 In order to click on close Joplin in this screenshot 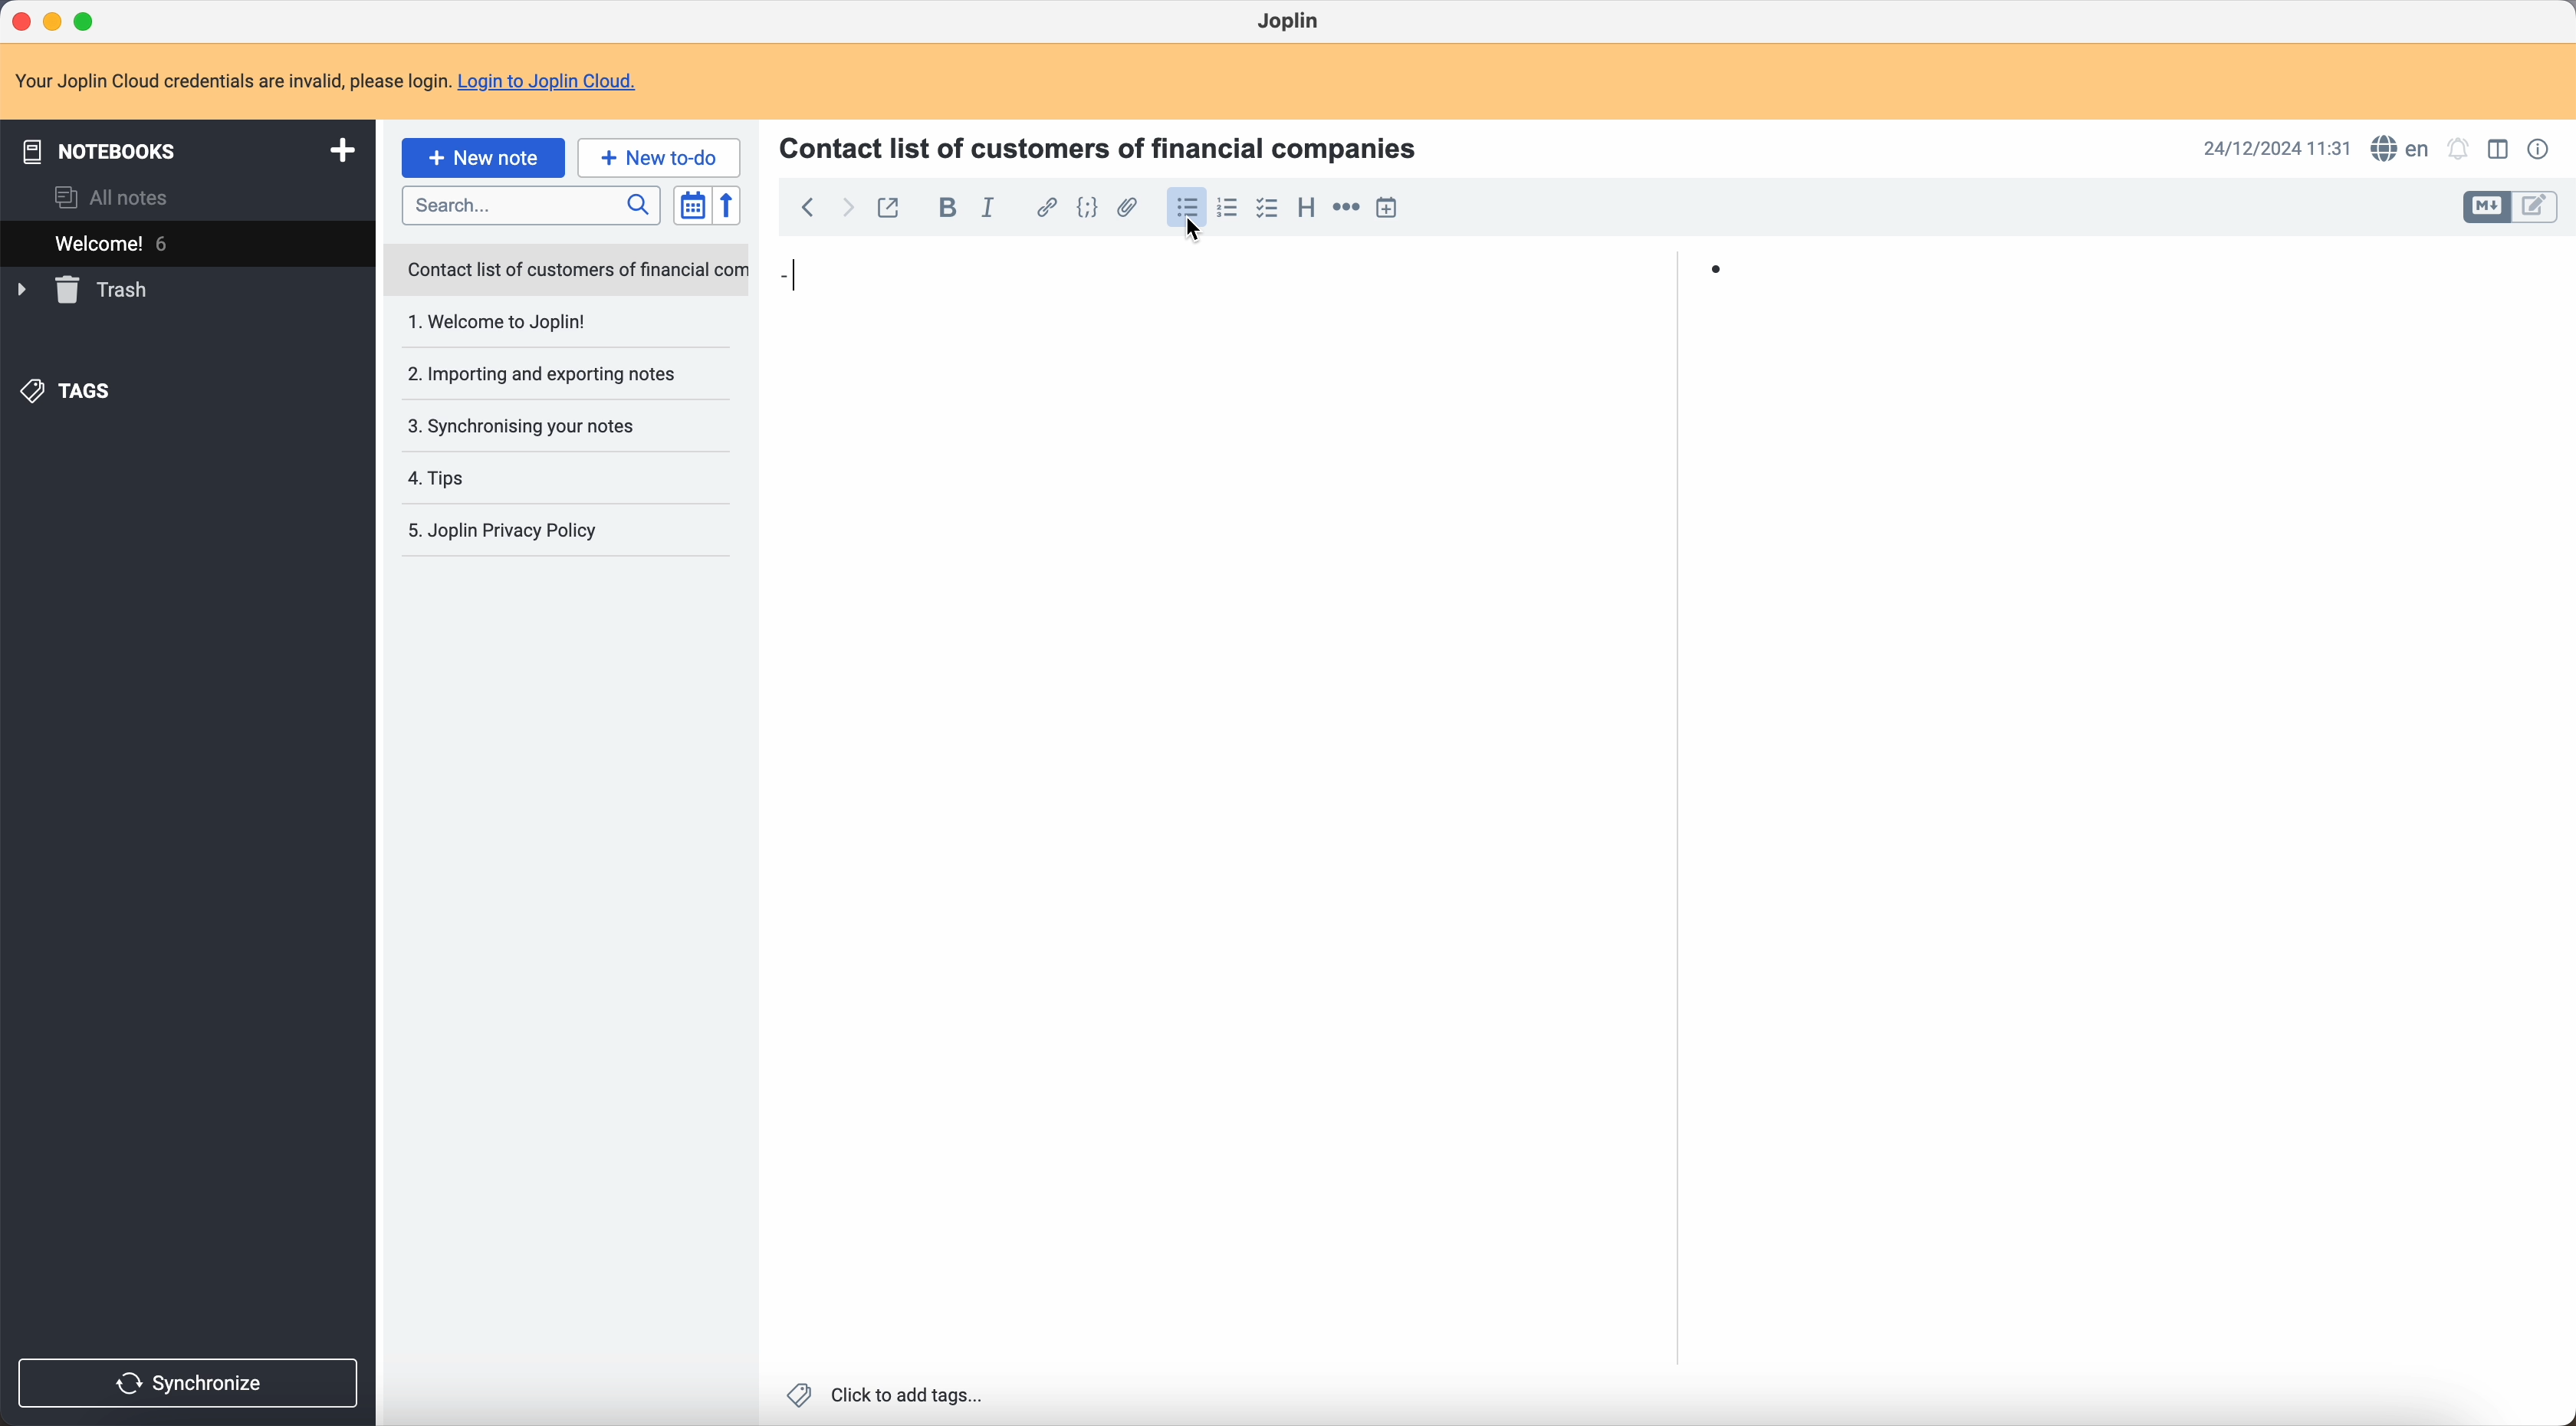, I will do `click(19, 19)`.